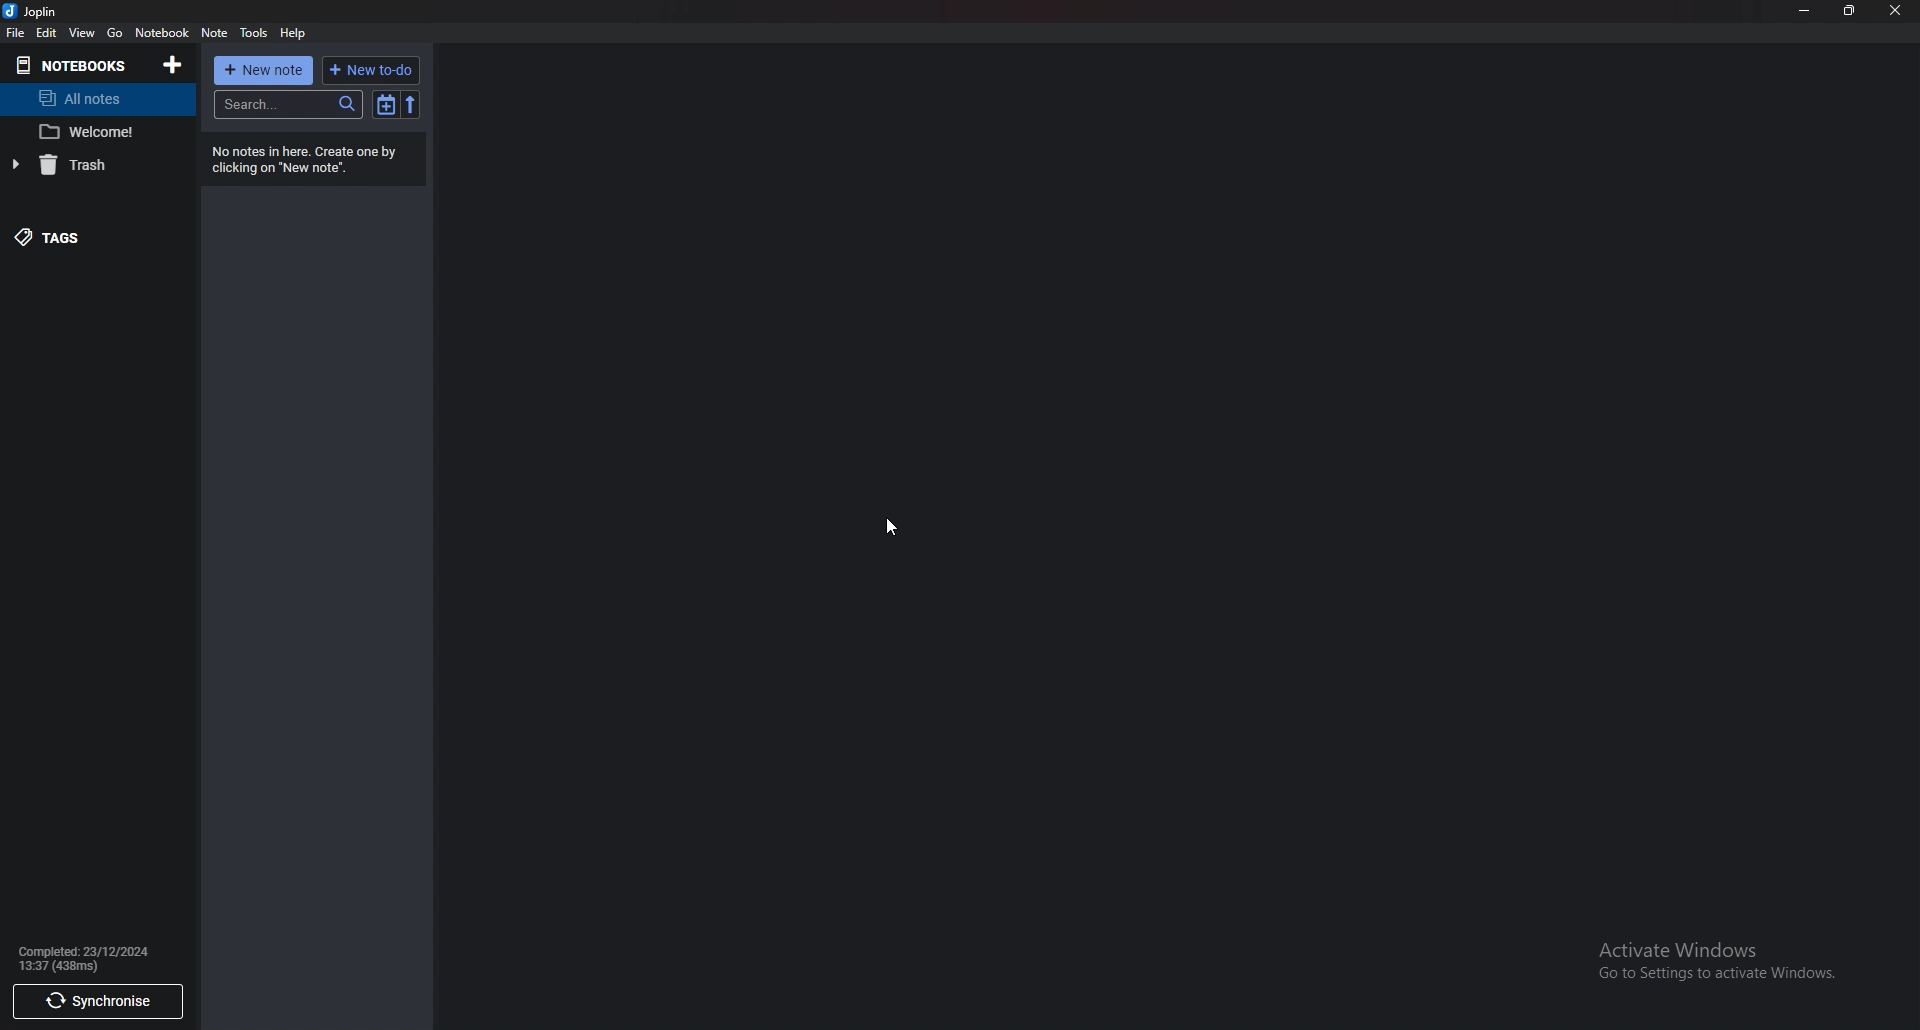  What do you see at coordinates (92, 957) in the screenshot?
I see `Info` at bounding box center [92, 957].